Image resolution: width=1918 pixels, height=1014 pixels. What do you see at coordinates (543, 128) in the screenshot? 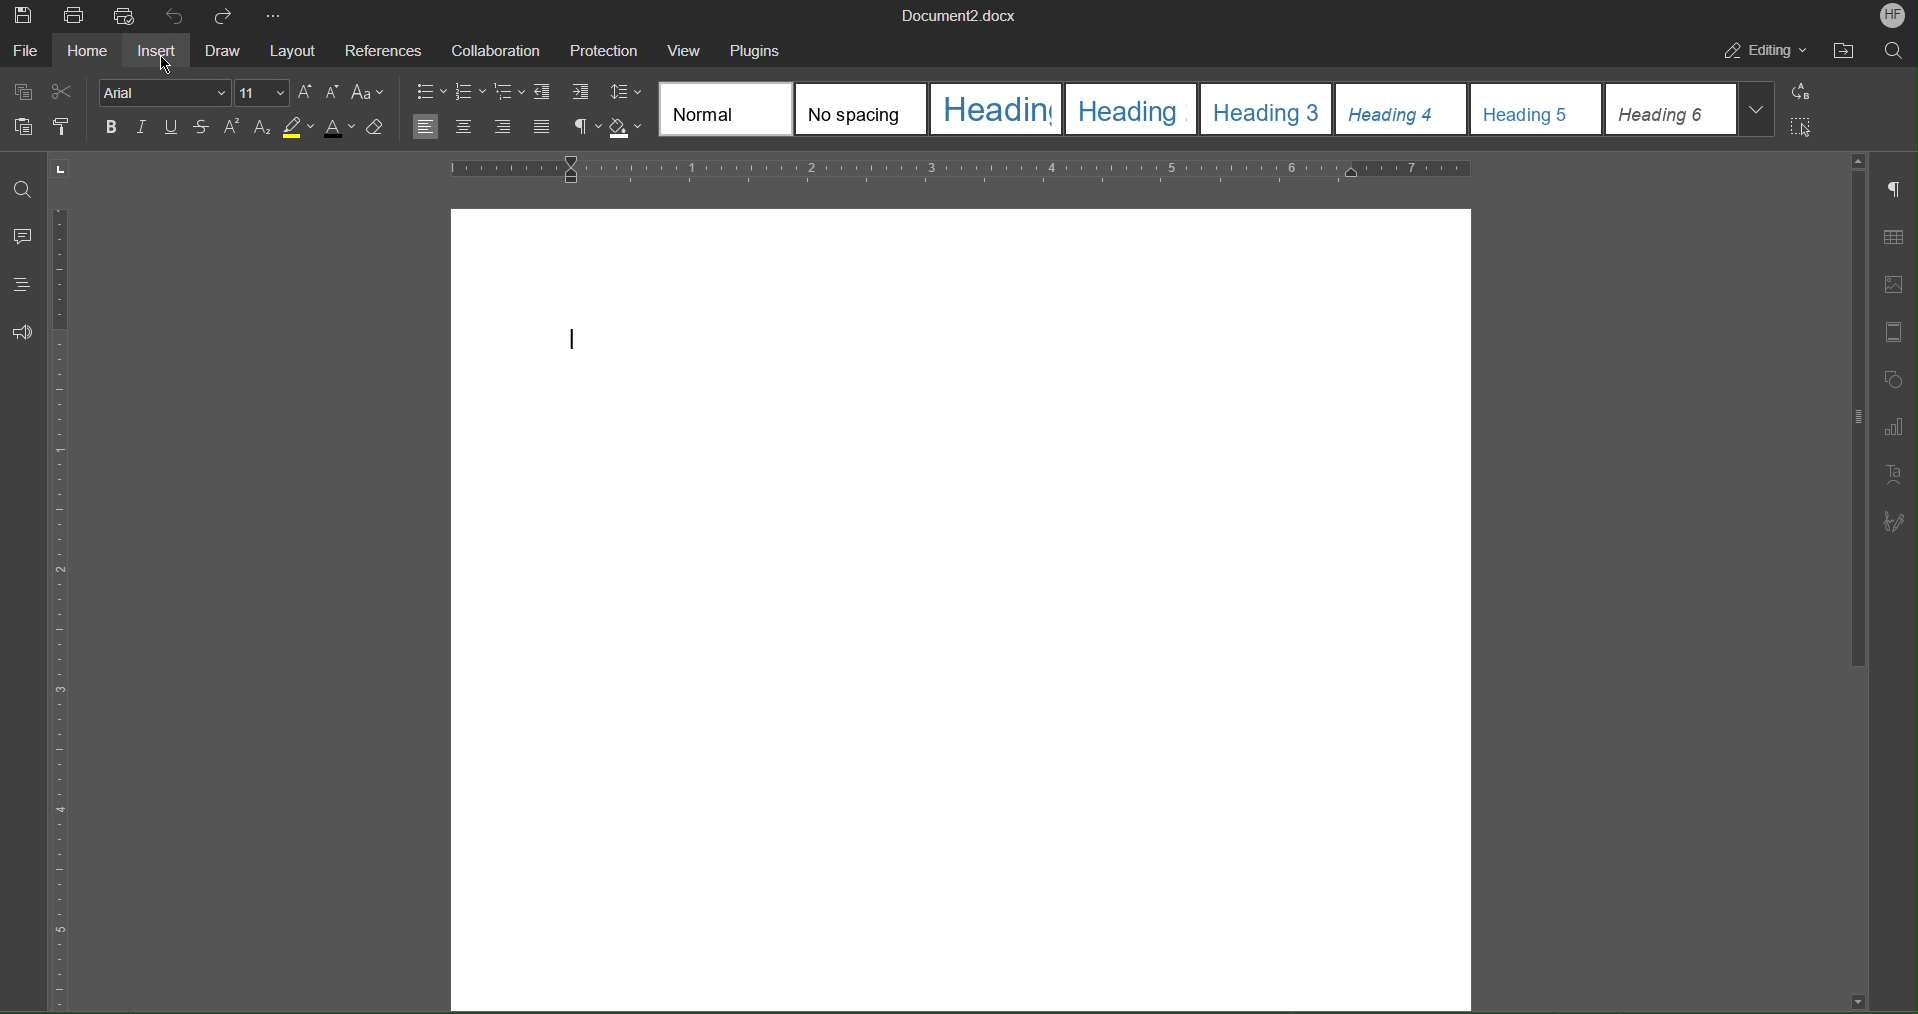
I see `Justify` at bounding box center [543, 128].